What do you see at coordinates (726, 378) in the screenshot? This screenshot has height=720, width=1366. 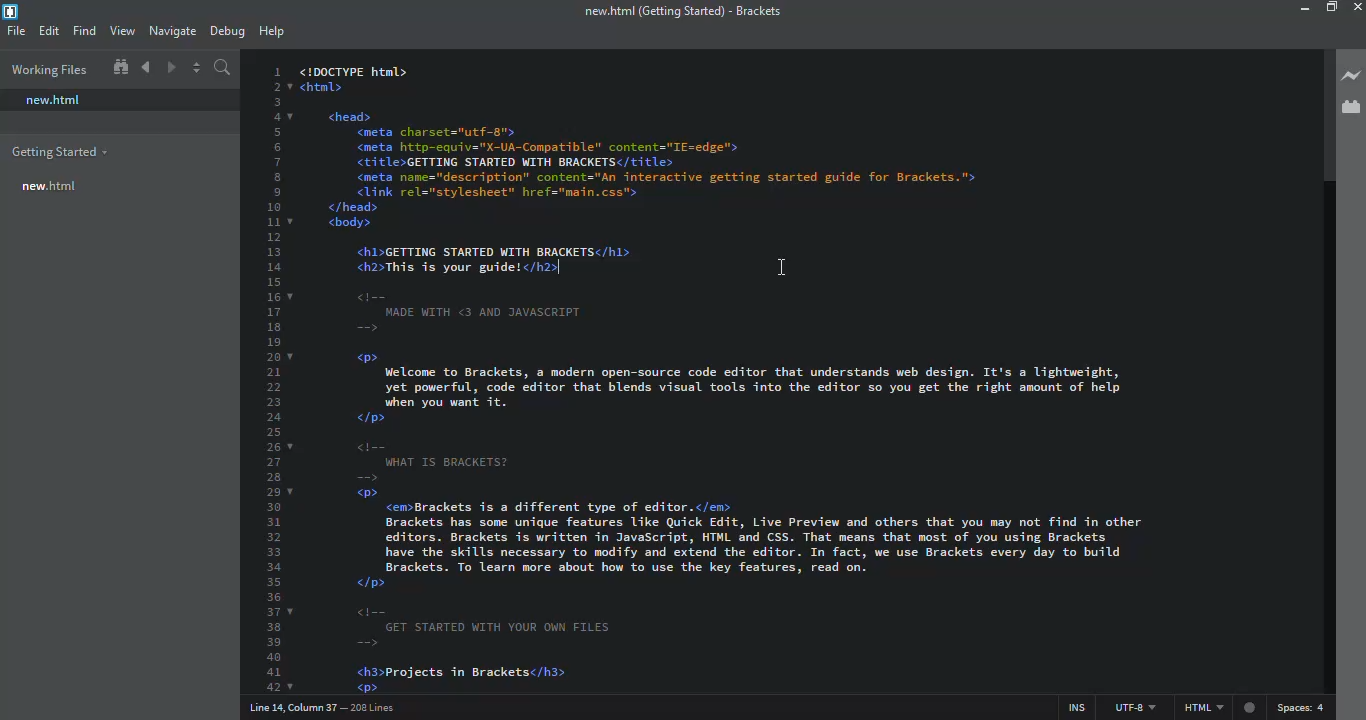 I see `test code` at bounding box center [726, 378].